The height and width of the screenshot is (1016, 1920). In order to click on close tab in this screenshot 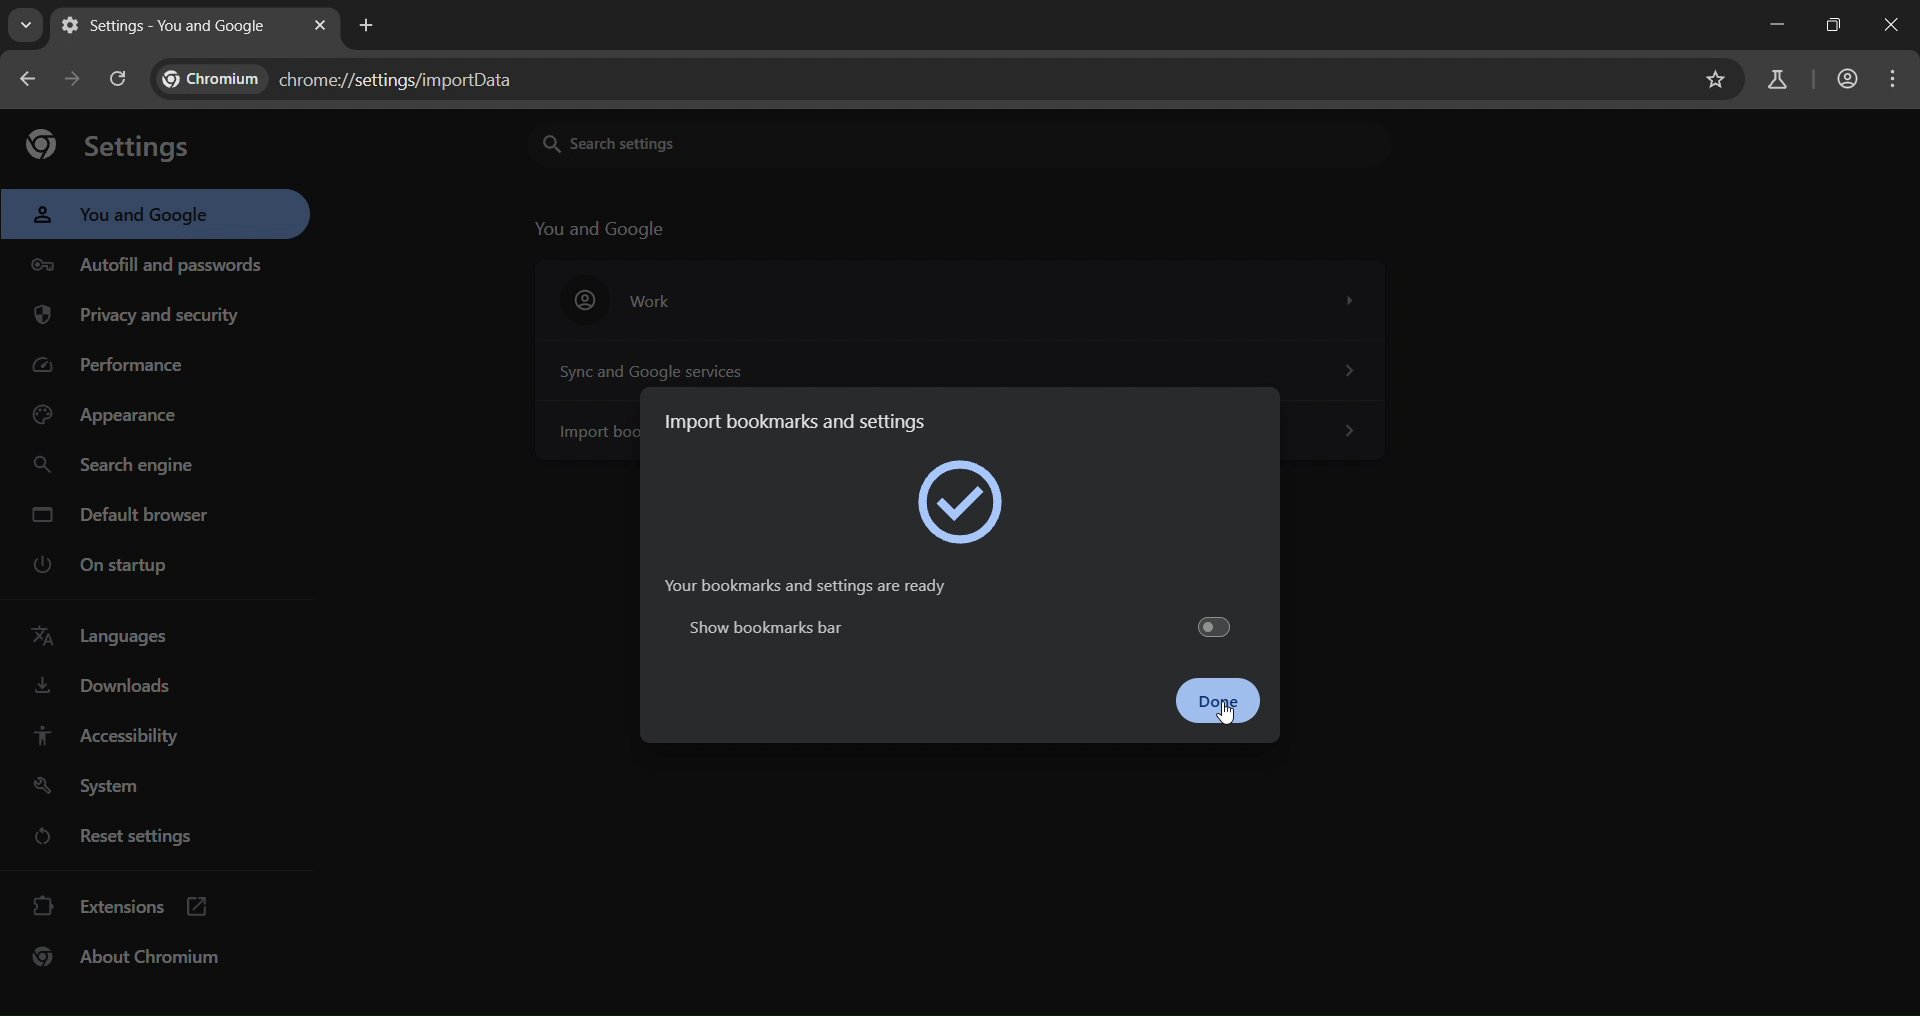, I will do `click(322, 25)`.